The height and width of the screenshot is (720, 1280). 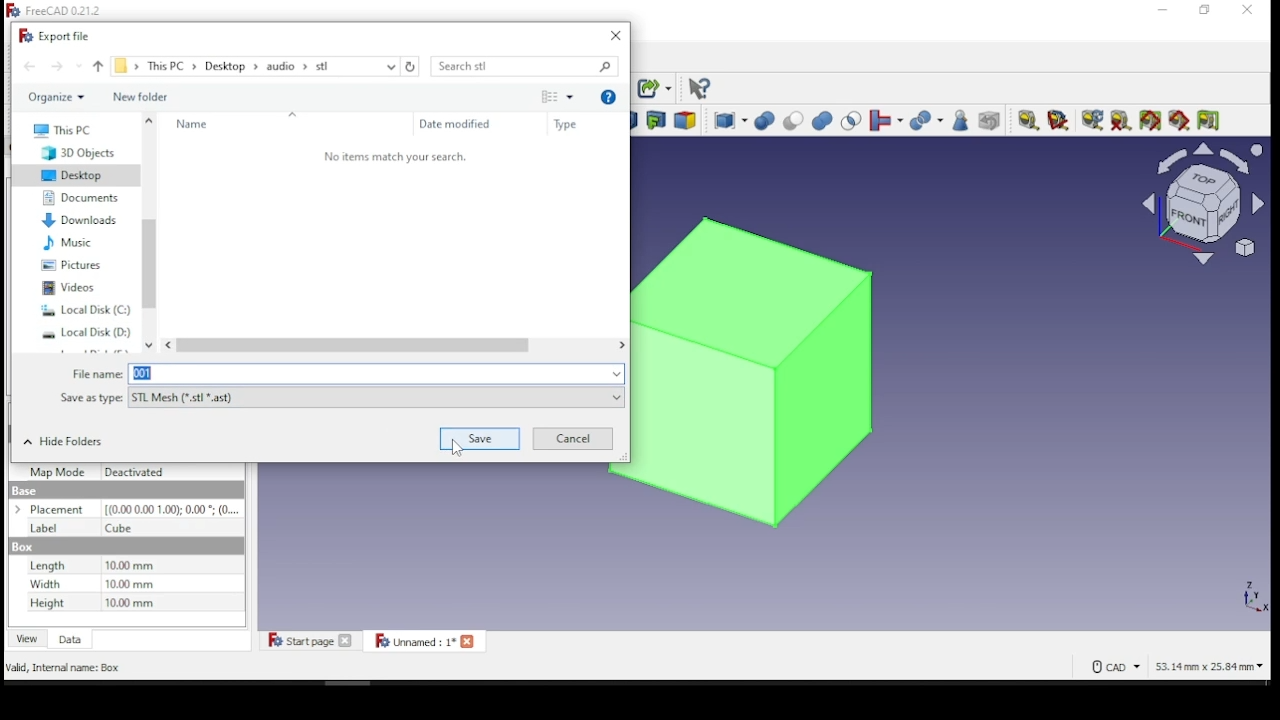 What do you see at coordinates (990, 121) in the screenshot?
I see `defeaturing` at bounding box center [990, 121].